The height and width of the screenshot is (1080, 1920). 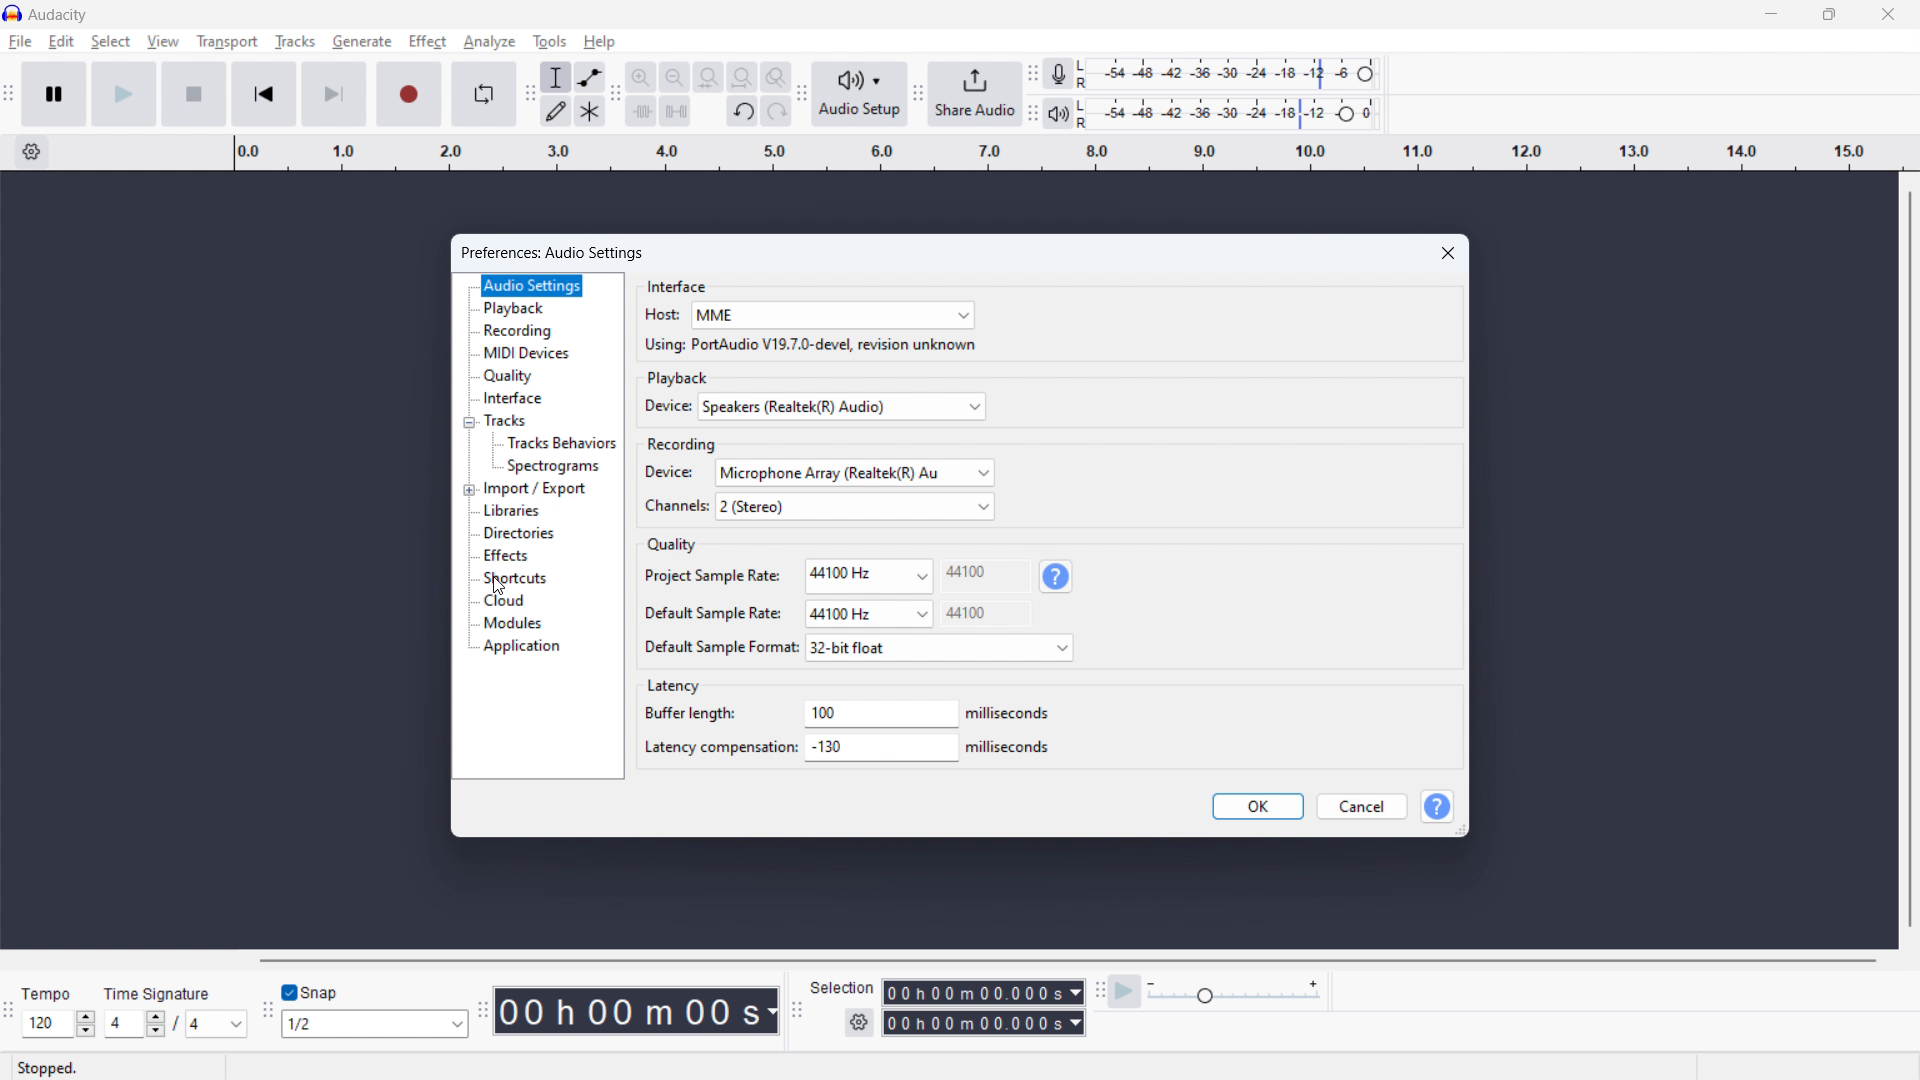 What do you see at coordinates (842, 987) in the screenshot?
I see `Indicates section for duration of selection` at bounding box center [842, 987].